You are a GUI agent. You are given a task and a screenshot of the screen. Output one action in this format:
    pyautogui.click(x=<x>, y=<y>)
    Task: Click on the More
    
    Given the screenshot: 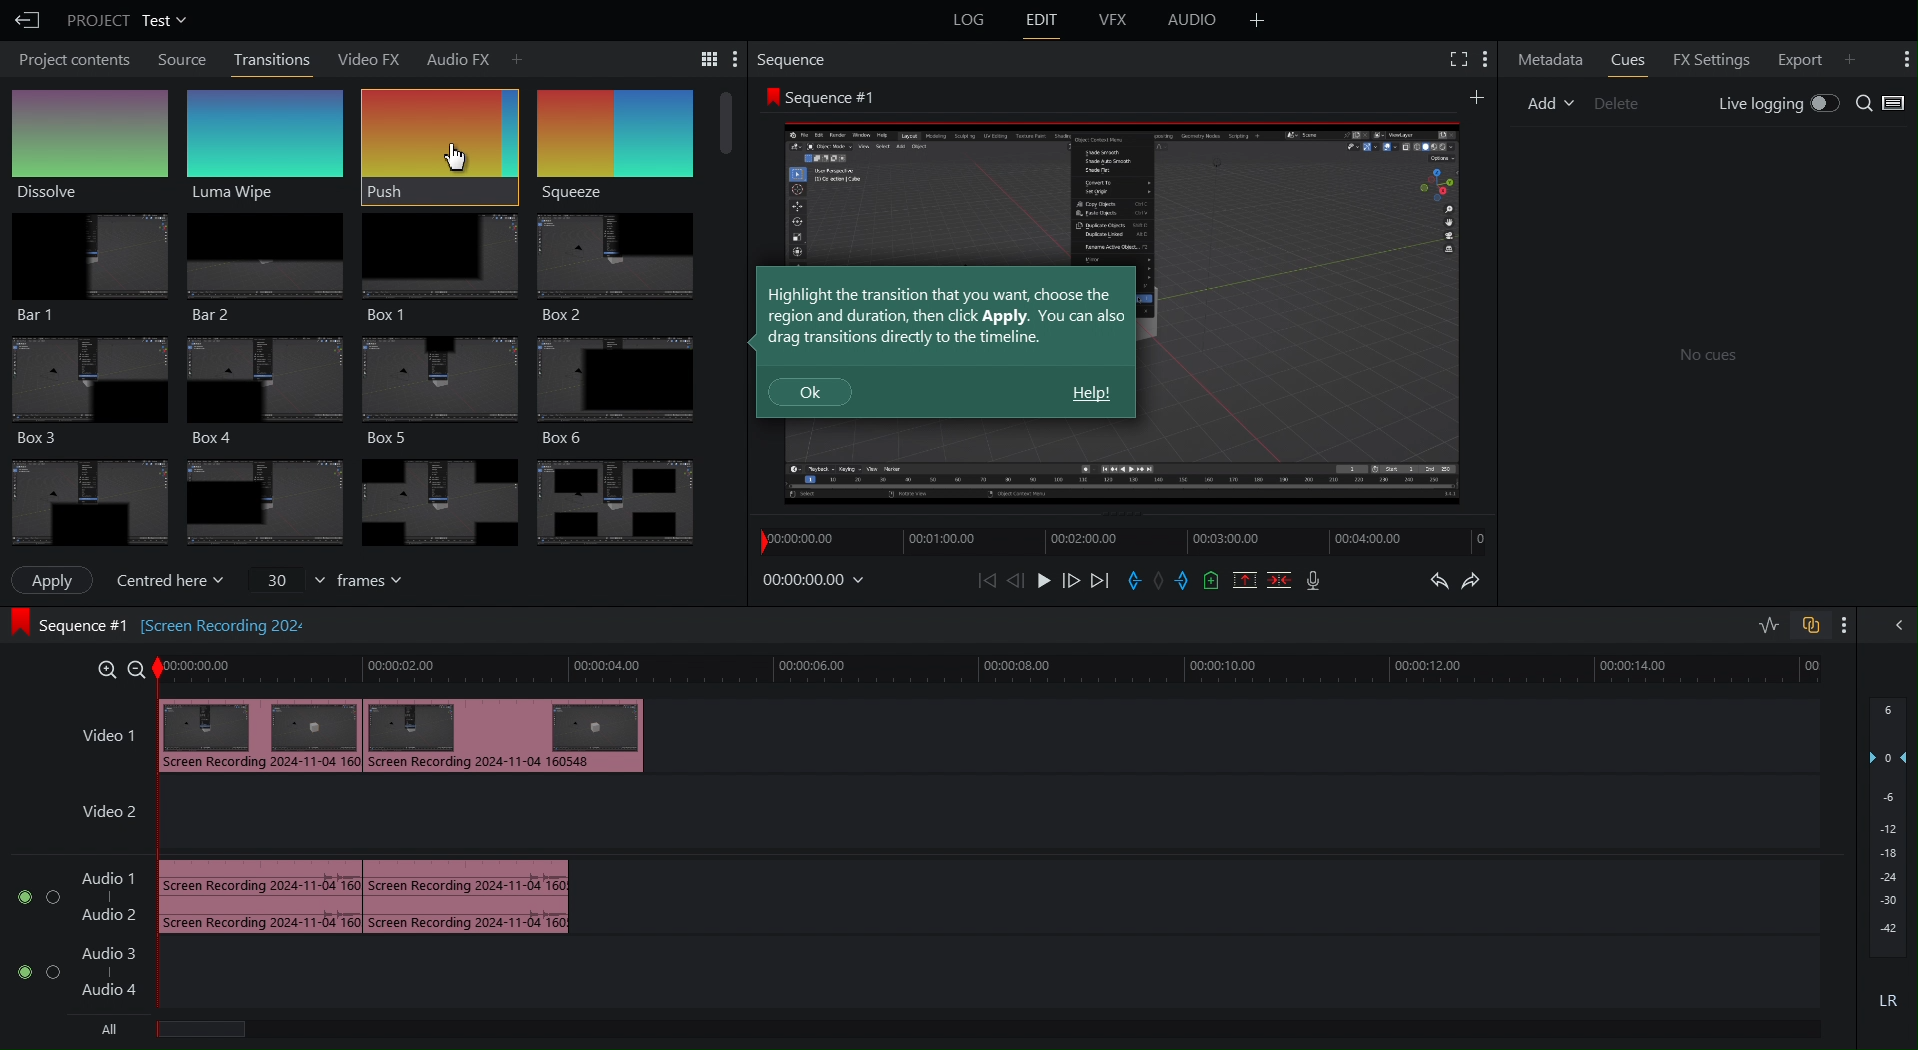 What is the action you would take?
    pyautogui.click(x=1477, y=95)
    